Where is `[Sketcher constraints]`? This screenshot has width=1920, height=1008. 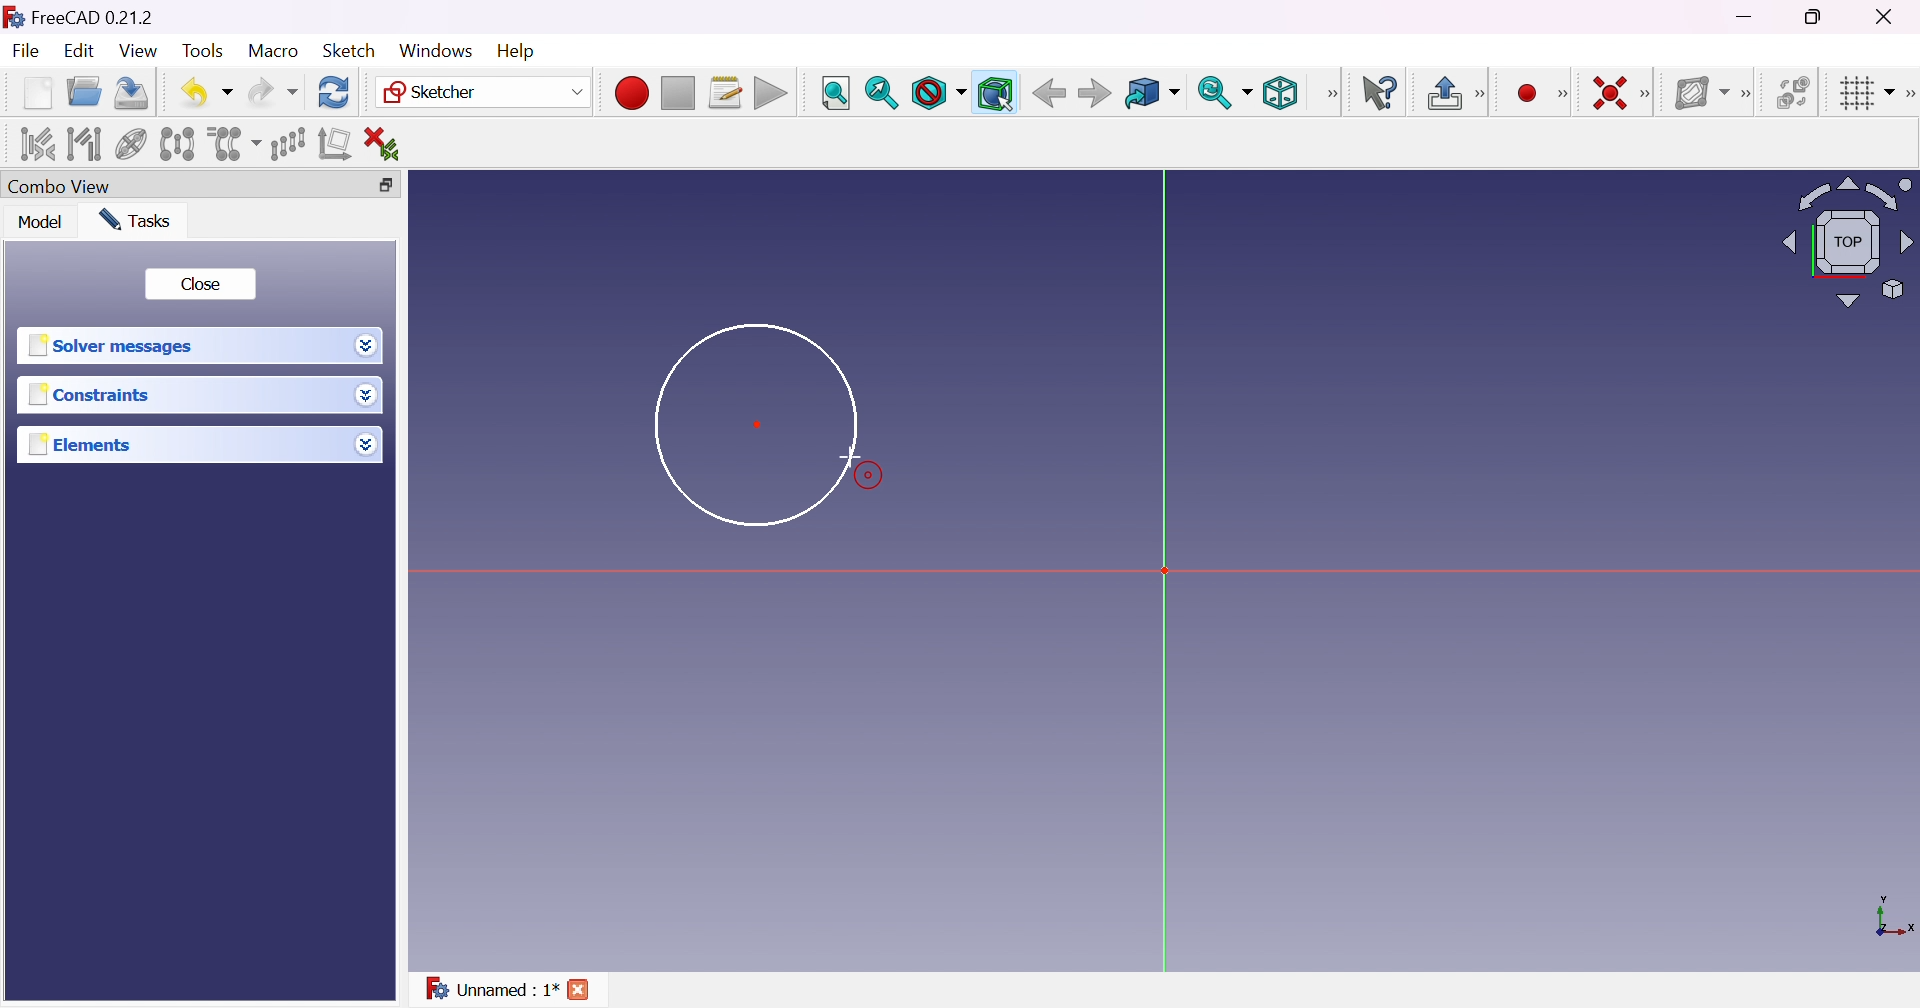
[Sketcher constraints] is located at coordinates (1648, 93).